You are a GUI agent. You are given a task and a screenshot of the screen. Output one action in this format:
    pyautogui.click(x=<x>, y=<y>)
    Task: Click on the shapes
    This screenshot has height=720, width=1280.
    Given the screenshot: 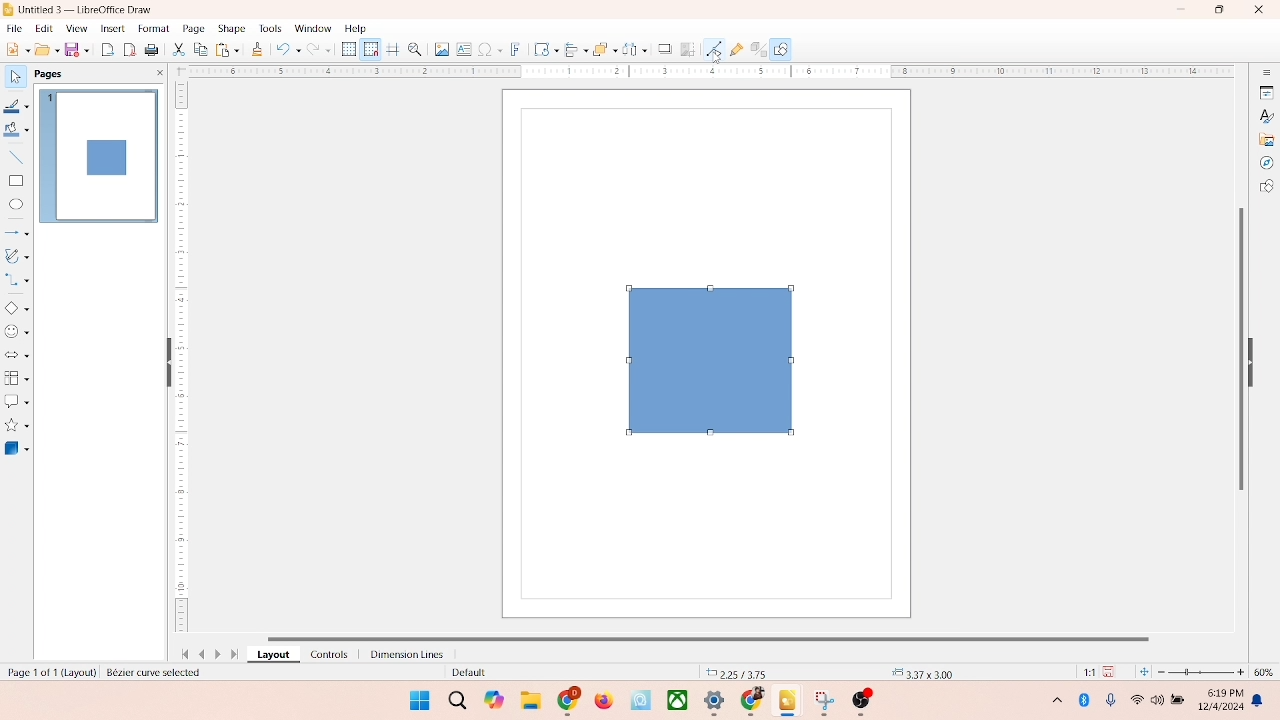 What is the action you would take?
    pyautogui.click(x=1266, y=188)
    